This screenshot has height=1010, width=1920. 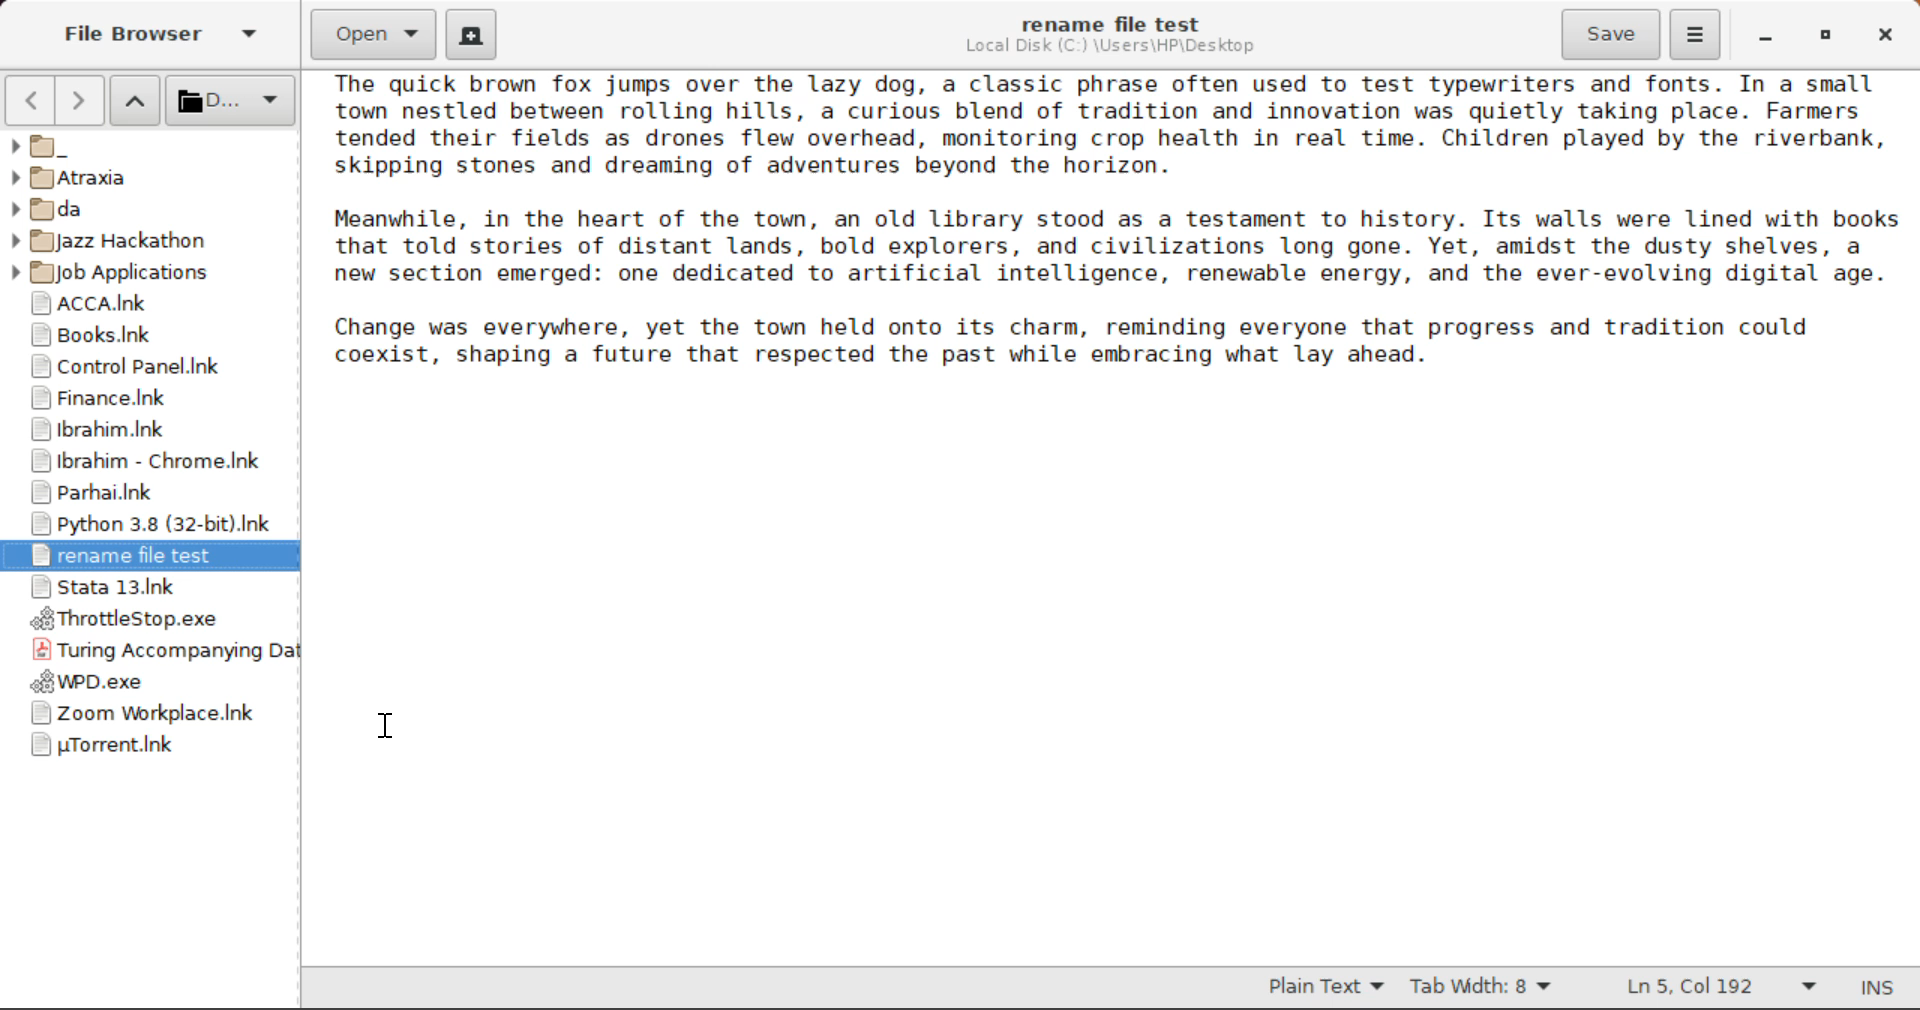 What do you see at coordinates (1112, 23) in the screenshot?
I see `rename file test File Name` at bounding box center [1112, 23].